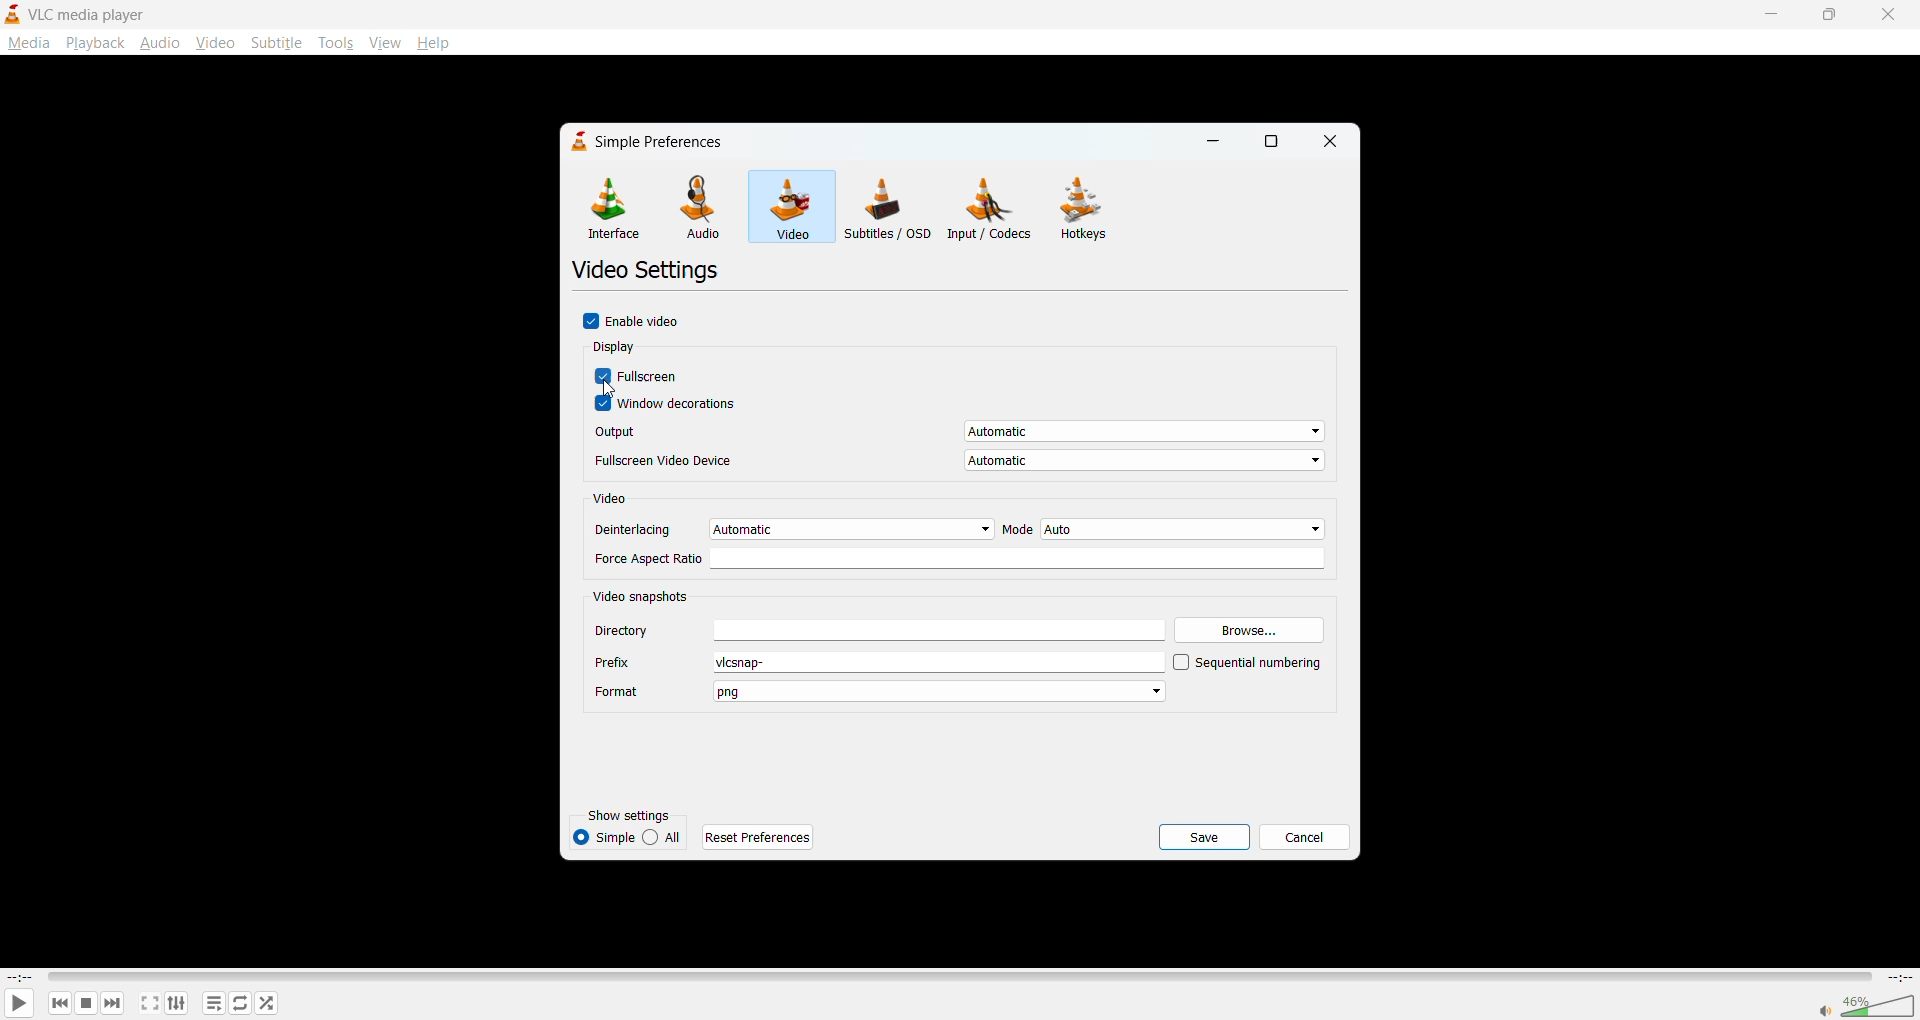 Image resolution: width=1920 pixels, height=1020 pixels. I want to click on current track time, so click(20, 975).